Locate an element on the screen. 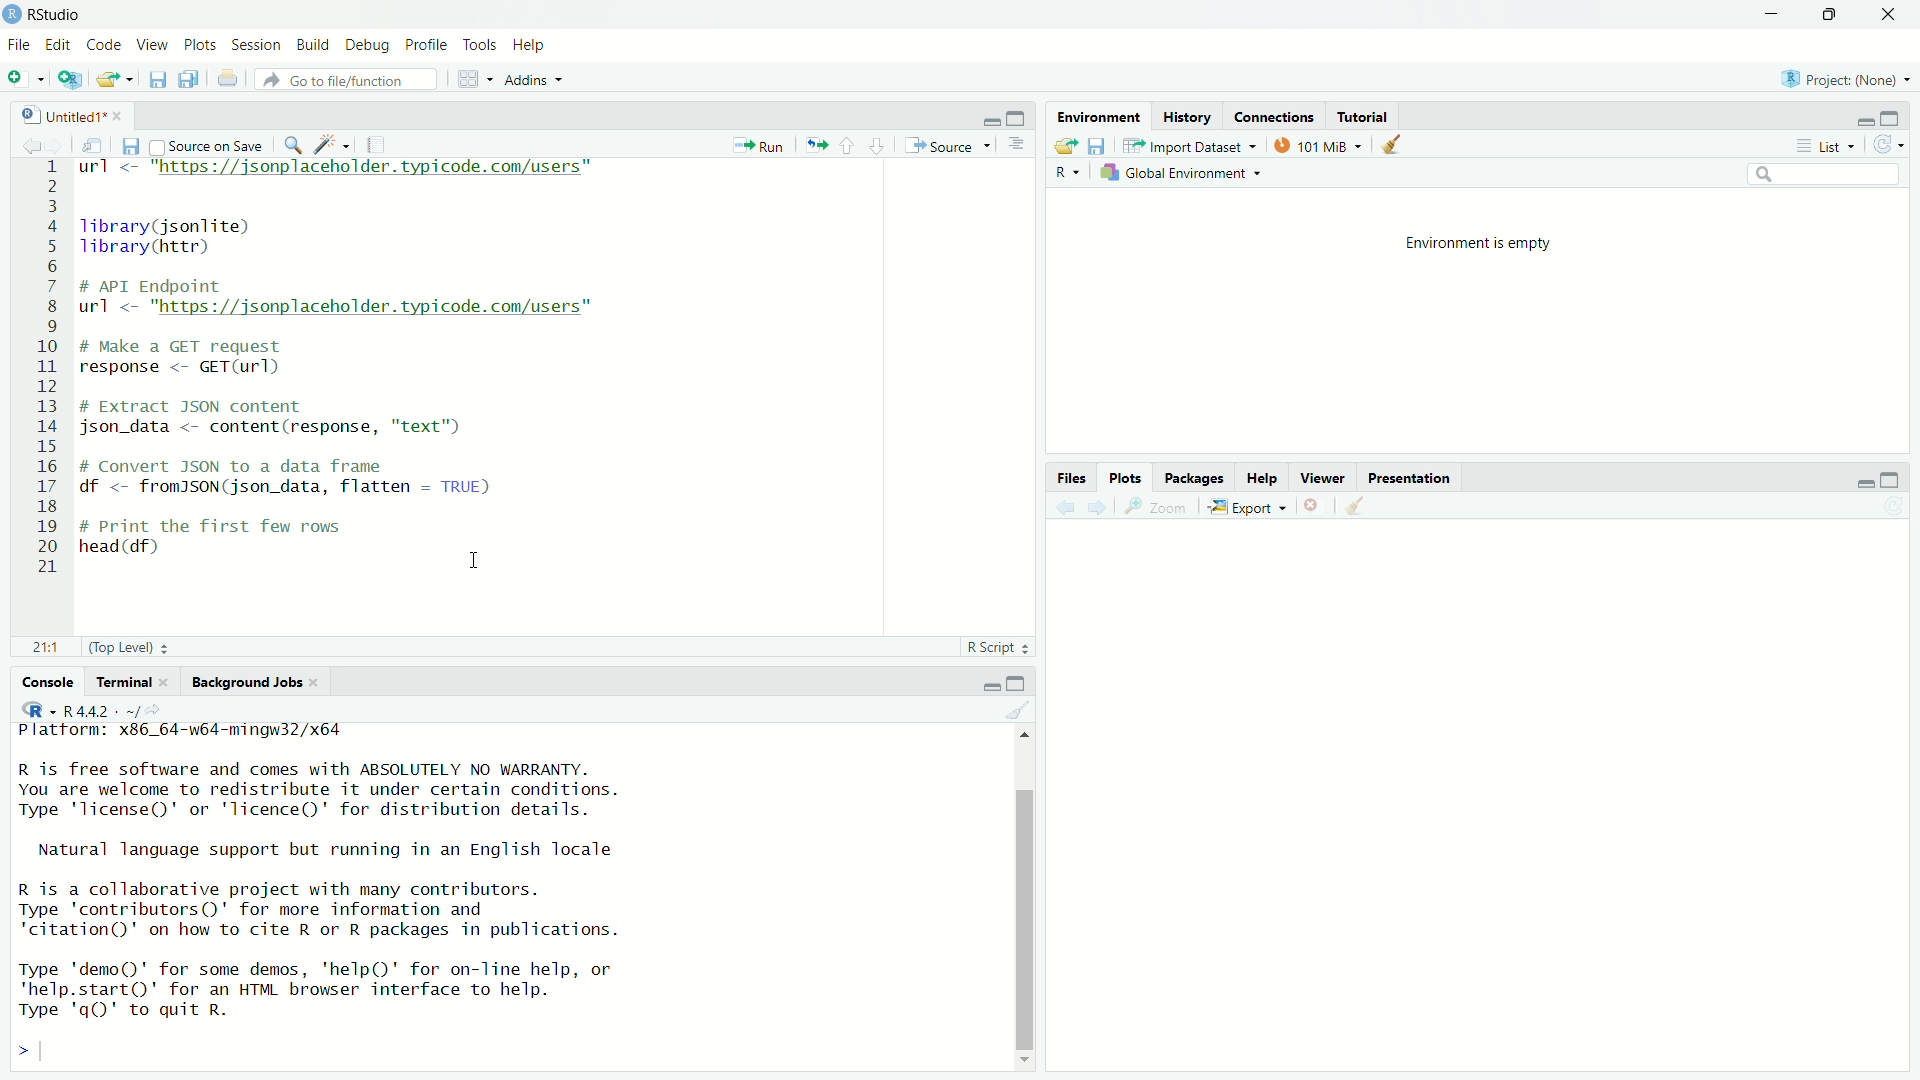  Platform: x86_64-w64-mingw32/x64 is located at coordinates (182, 734).